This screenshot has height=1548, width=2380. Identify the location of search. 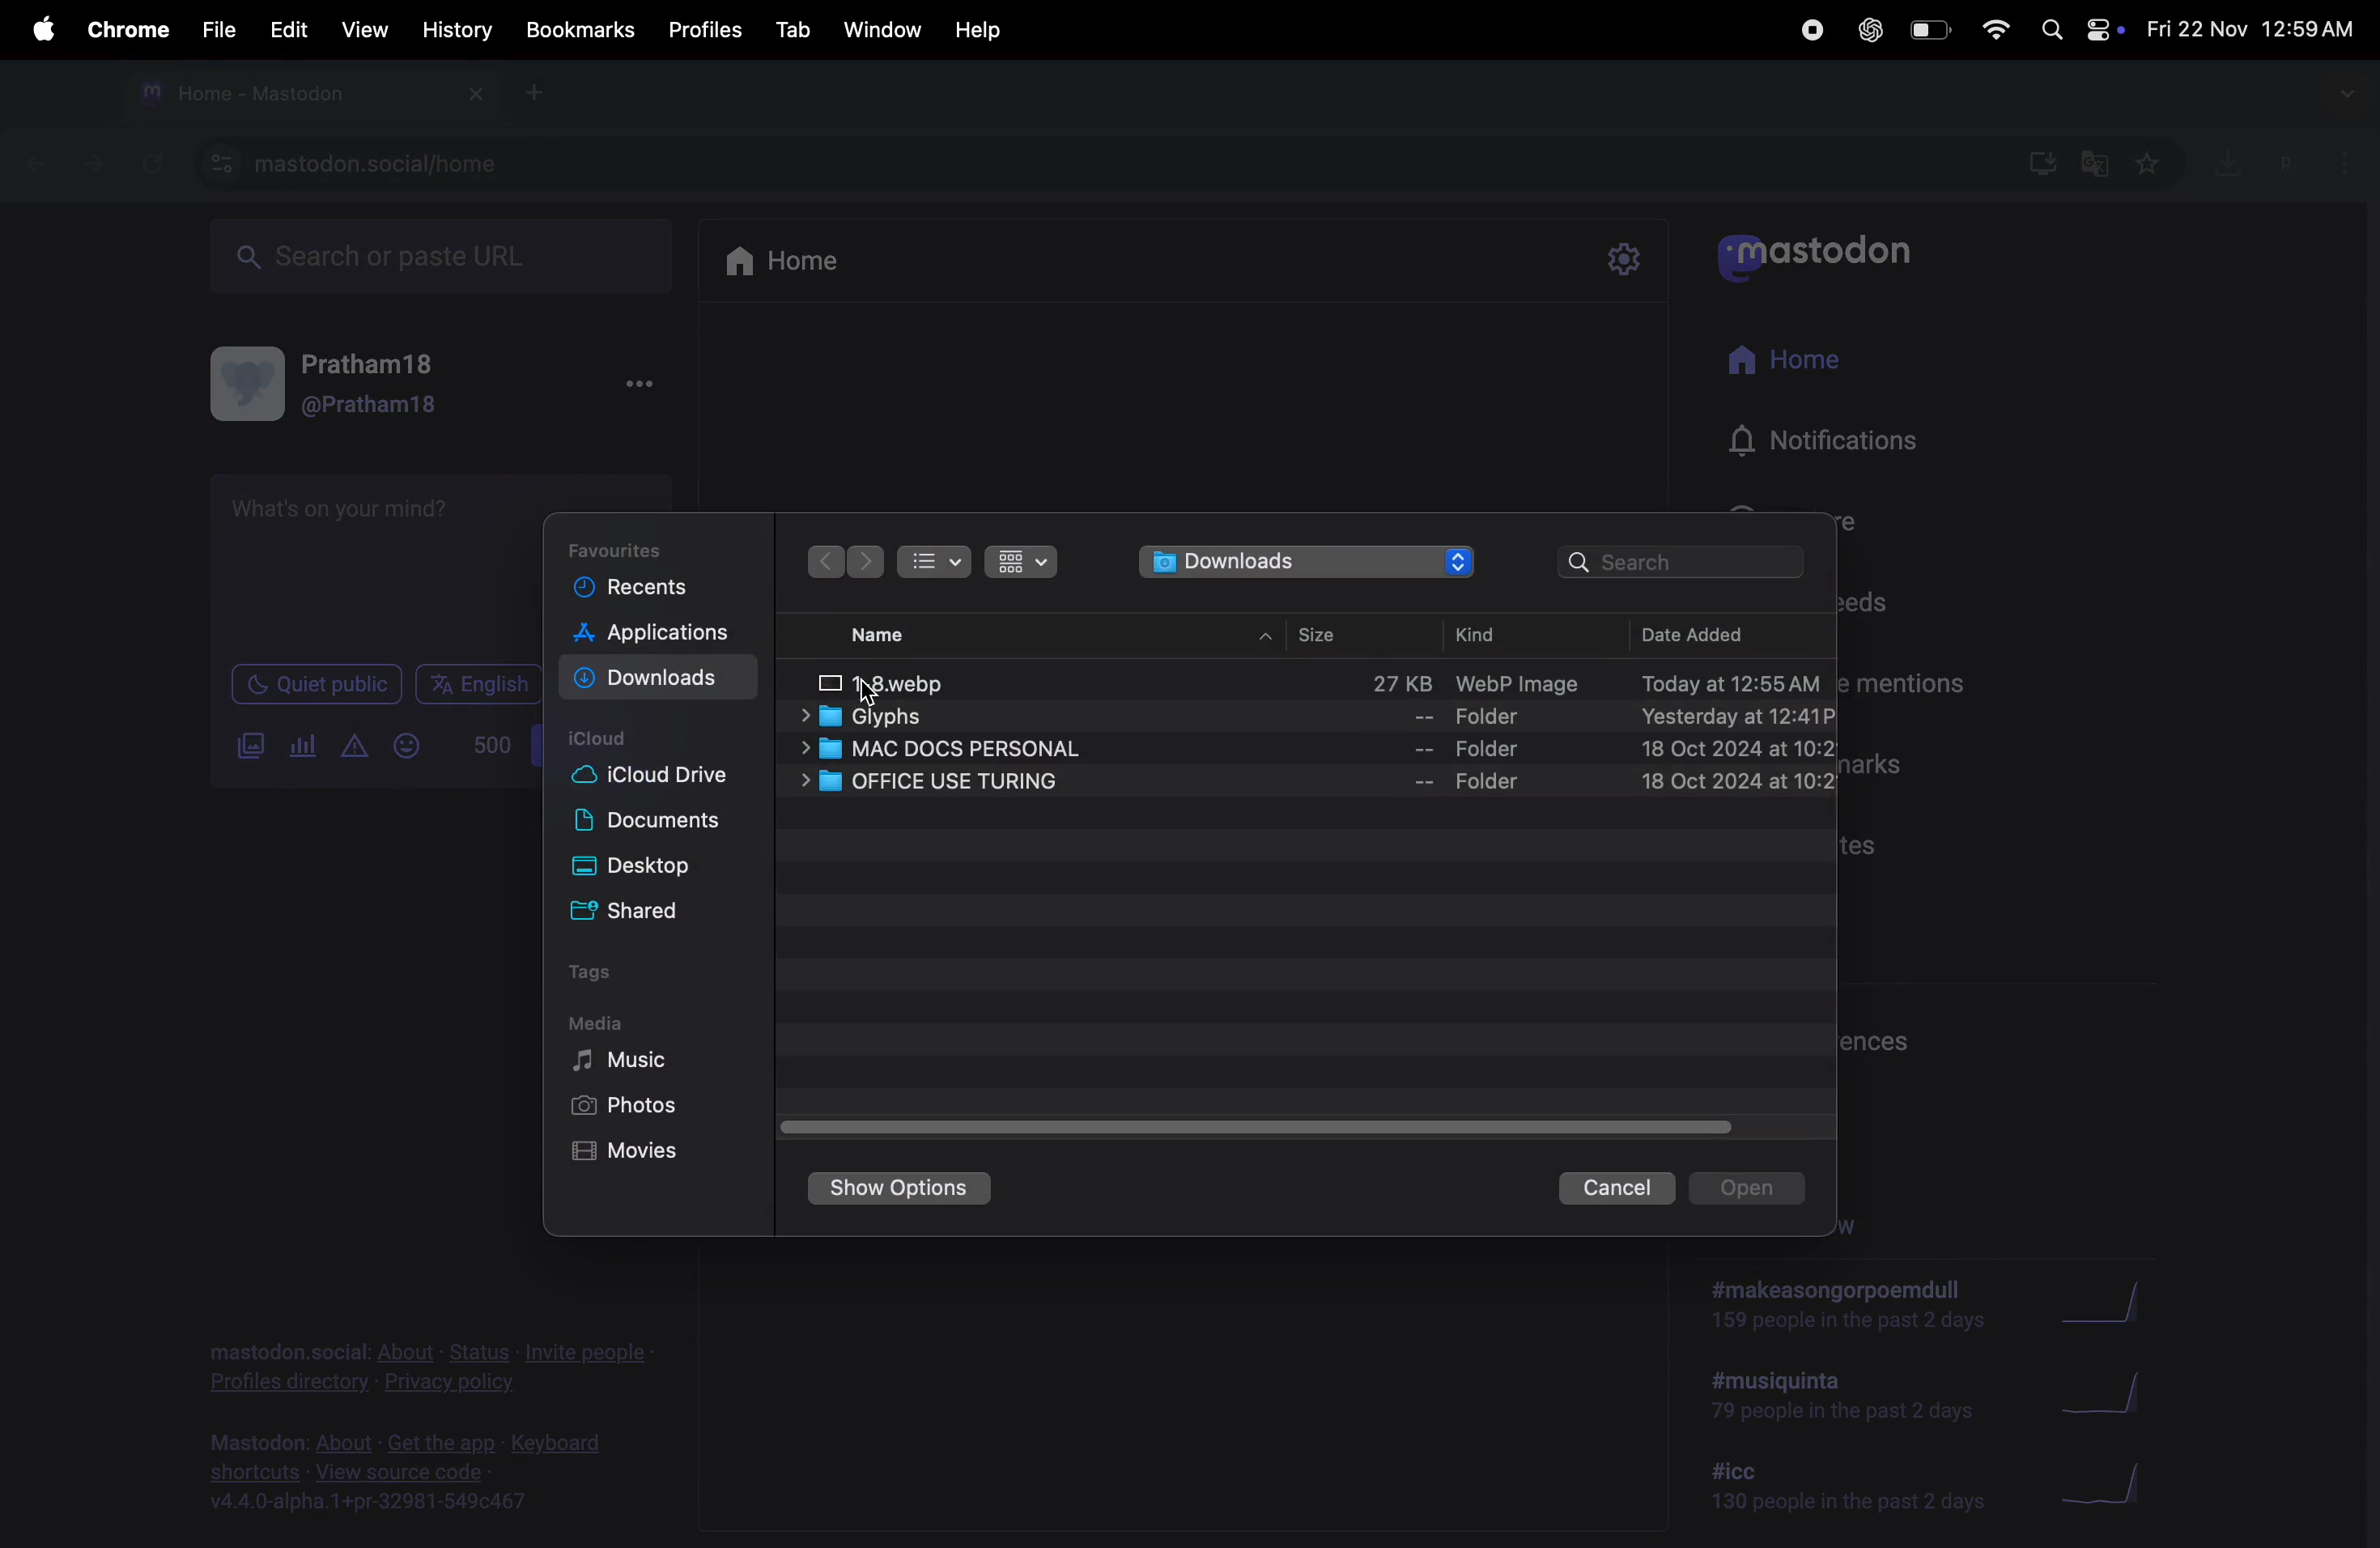
(1687, 564).